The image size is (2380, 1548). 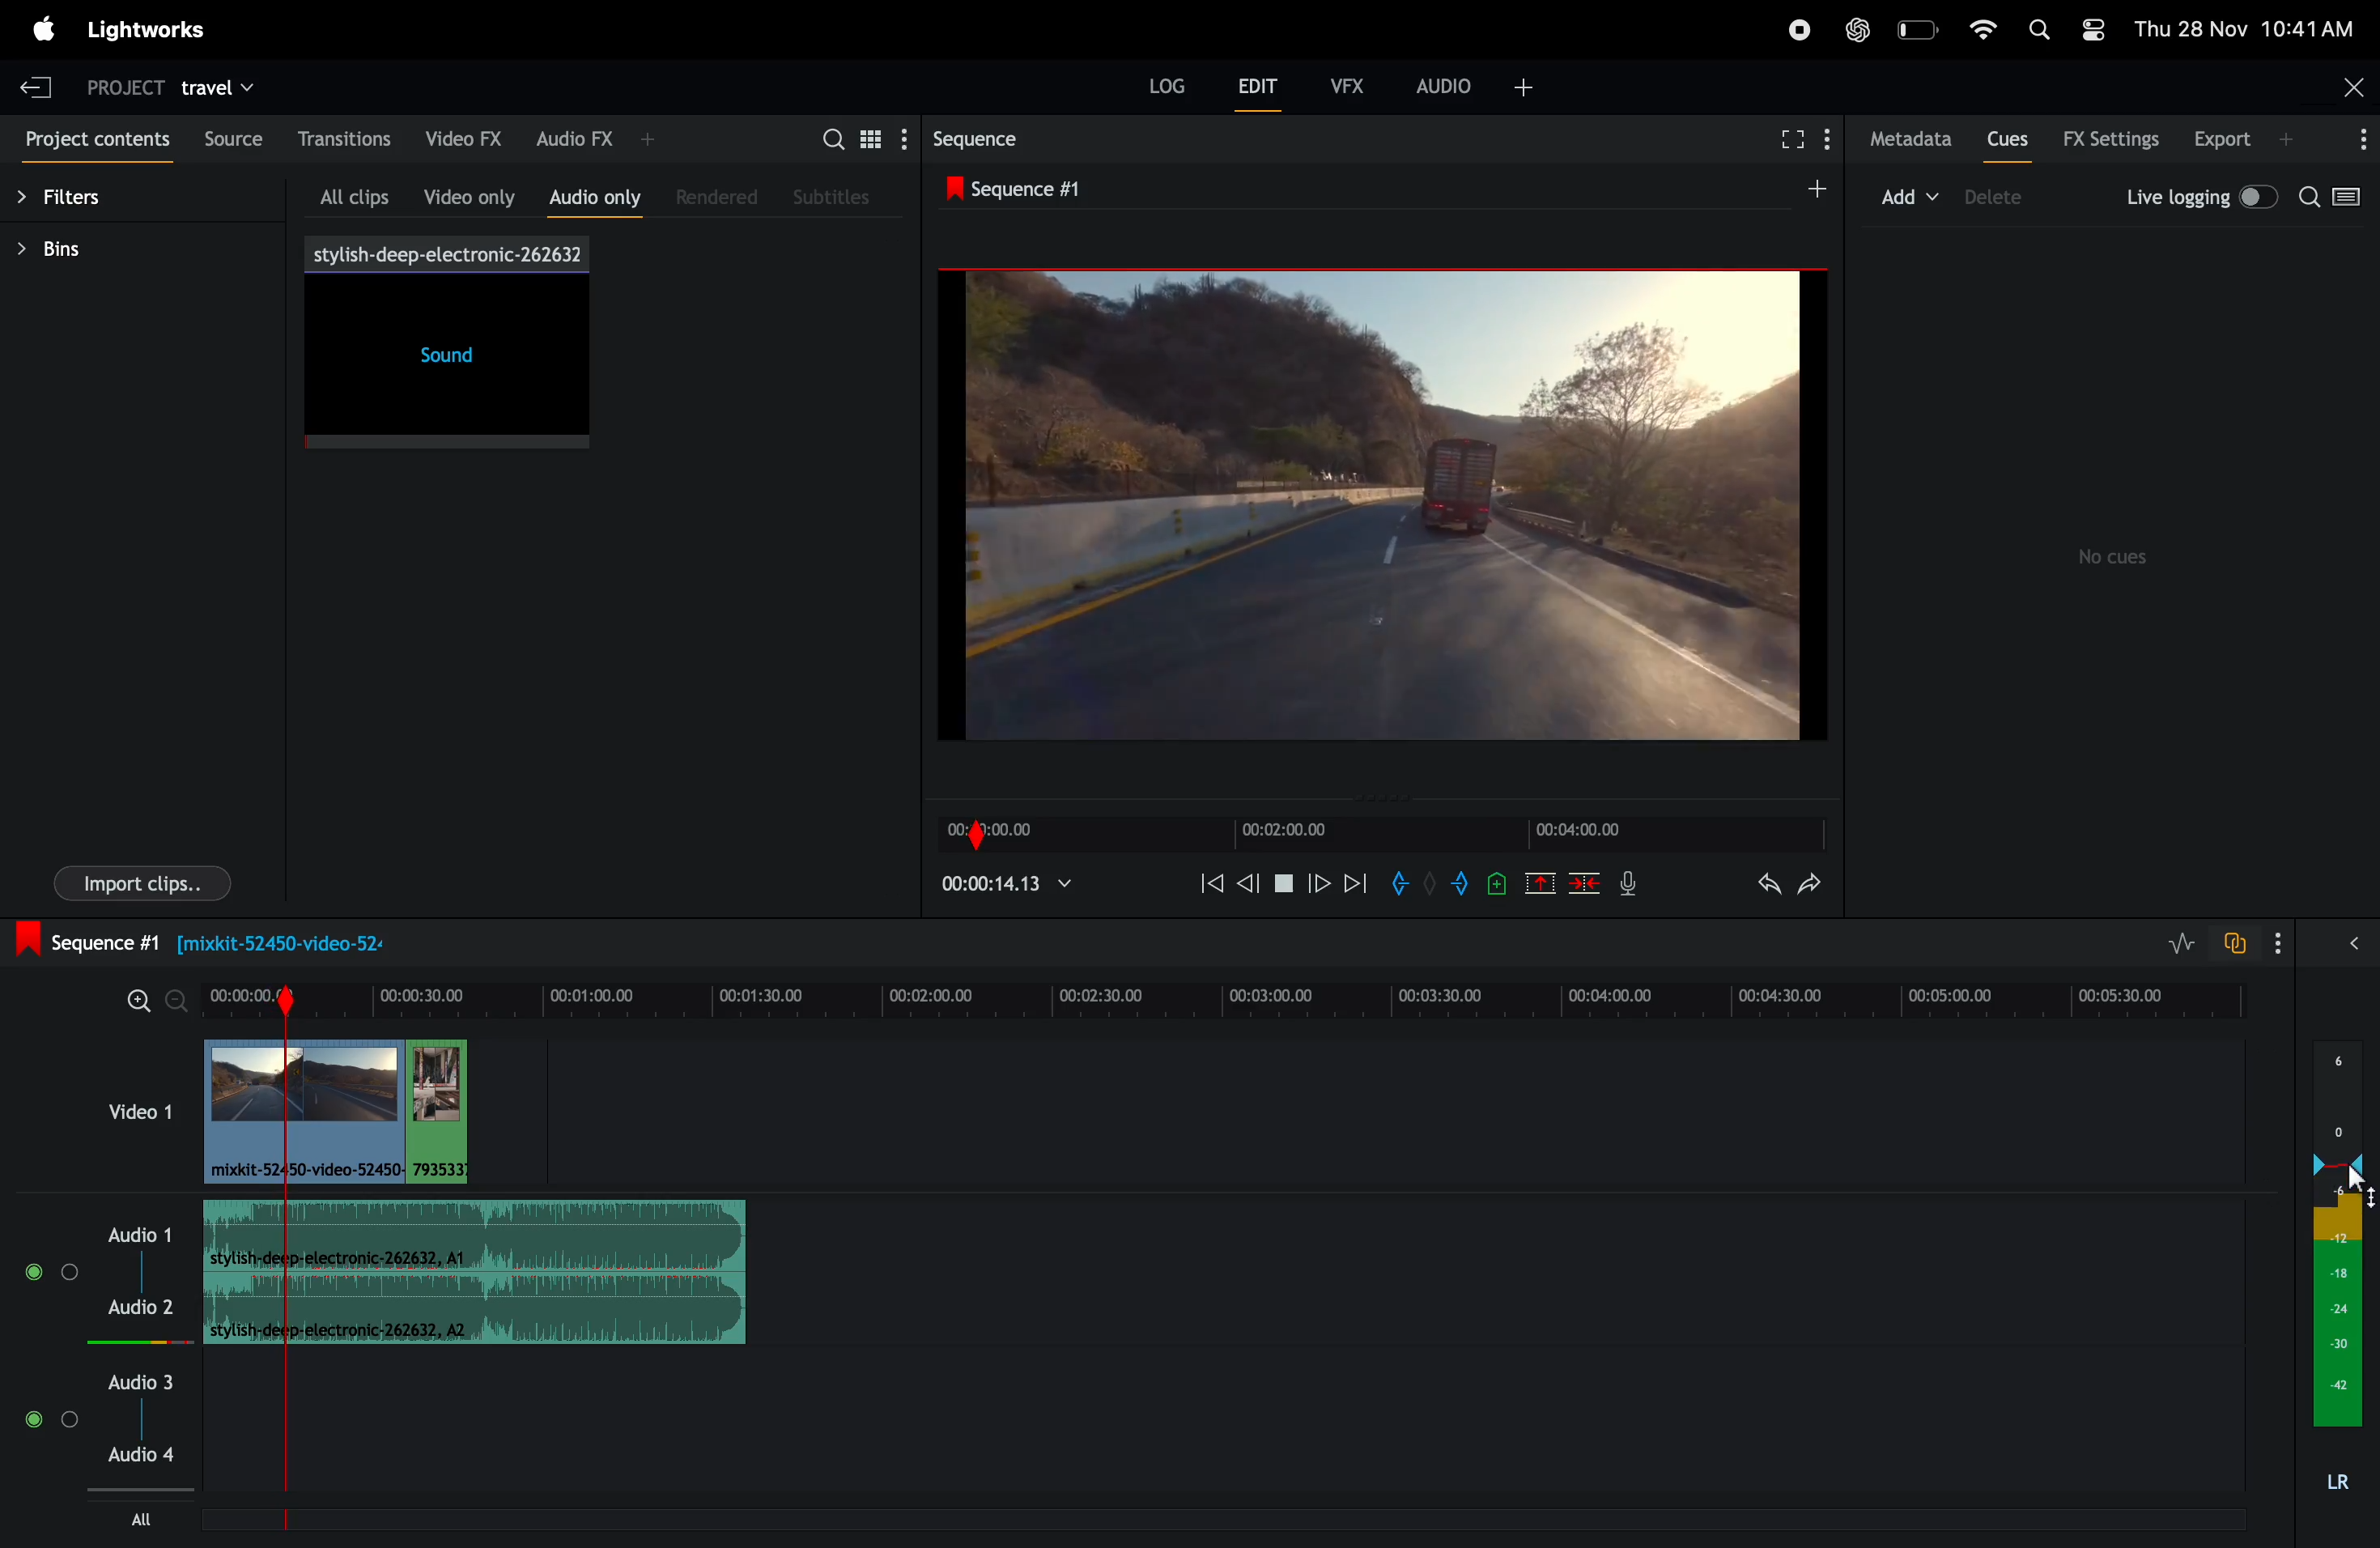 What do you see at coordinates (1382, 502) in the screenshot?
I see `output screen` at bounding box center [1382, 502].